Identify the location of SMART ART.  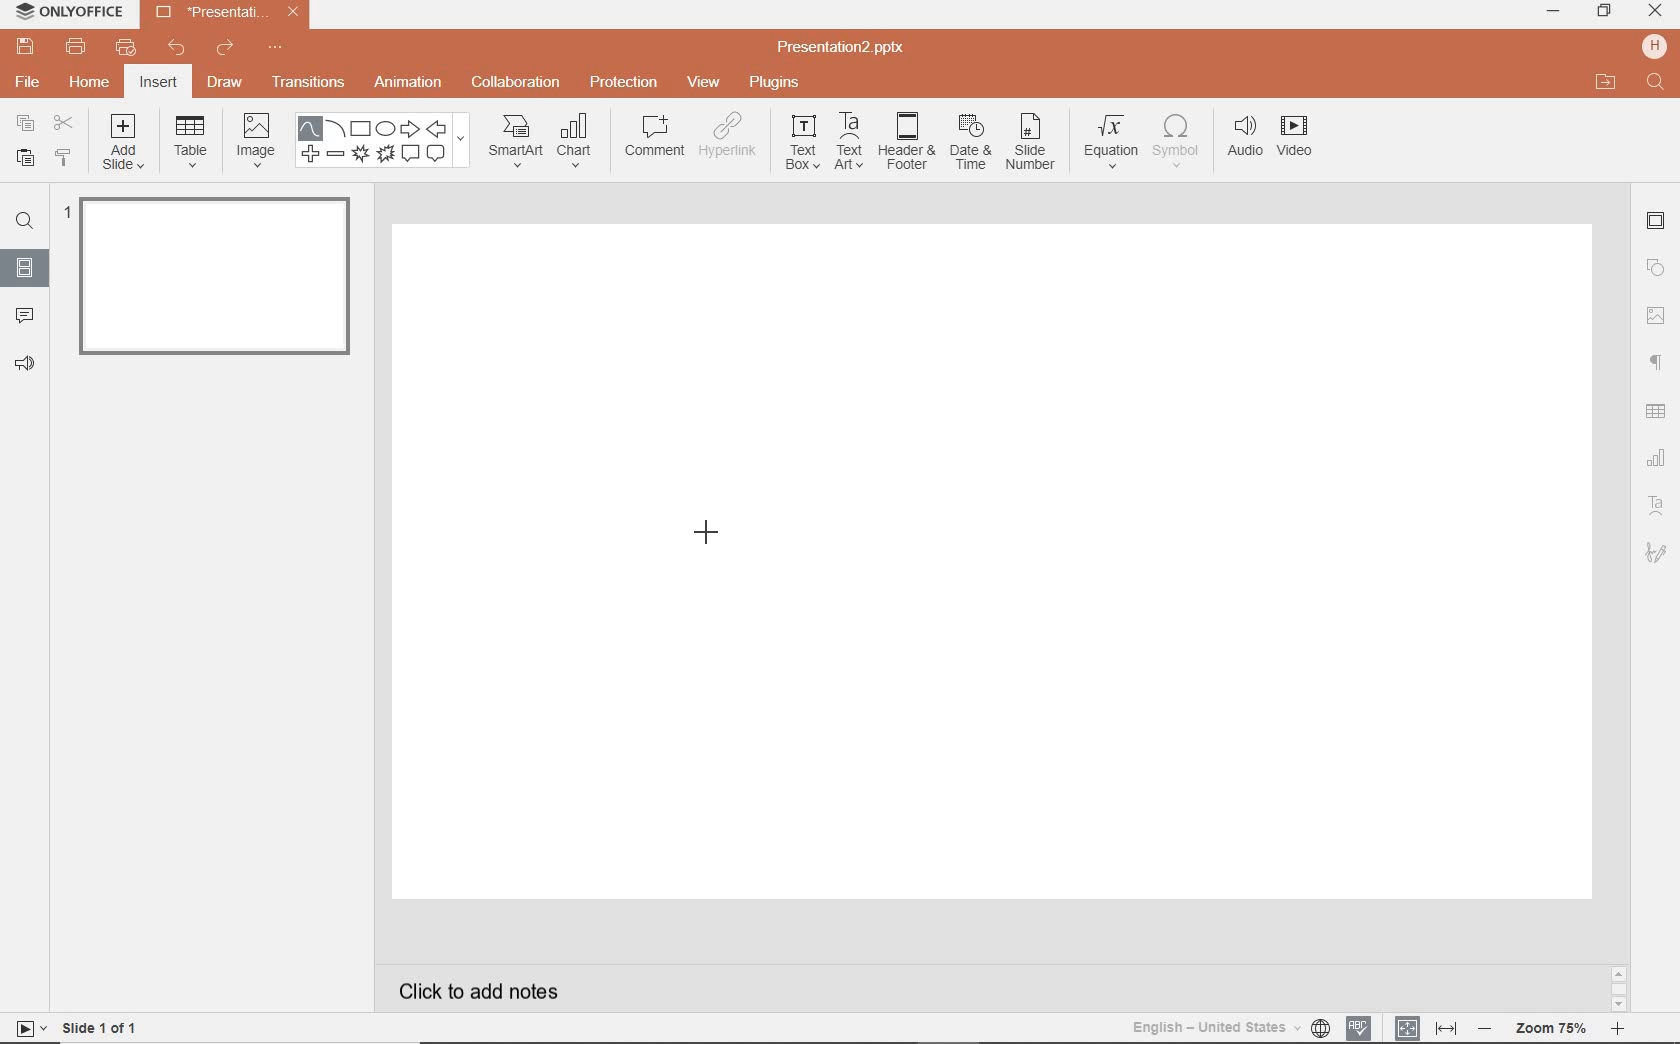
(514, 143).